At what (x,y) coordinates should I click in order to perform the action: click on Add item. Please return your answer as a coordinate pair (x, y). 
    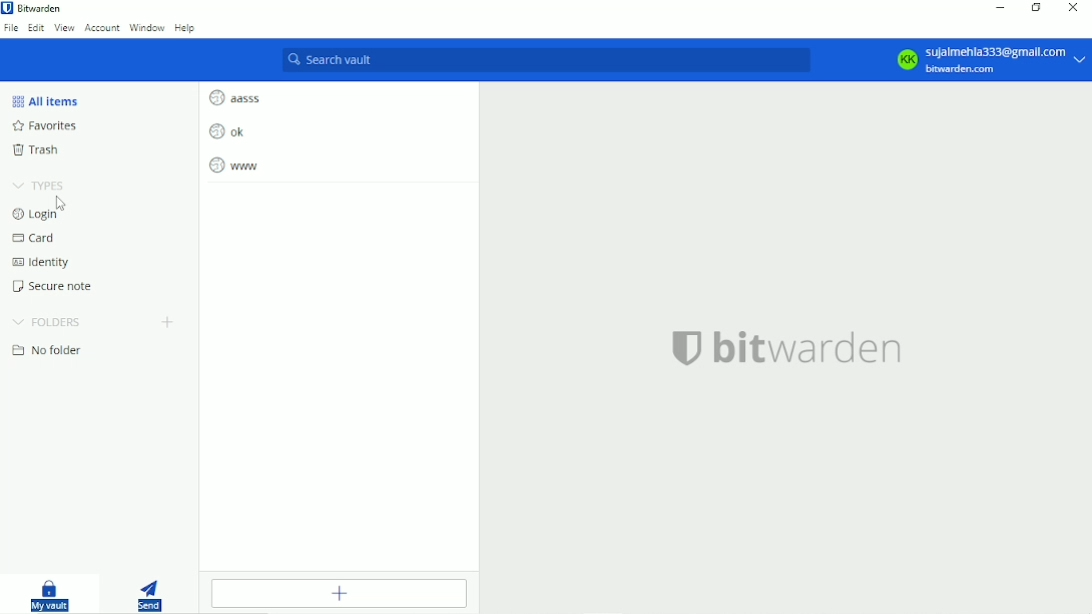
    Looking at the image, I should click on (337, 593).